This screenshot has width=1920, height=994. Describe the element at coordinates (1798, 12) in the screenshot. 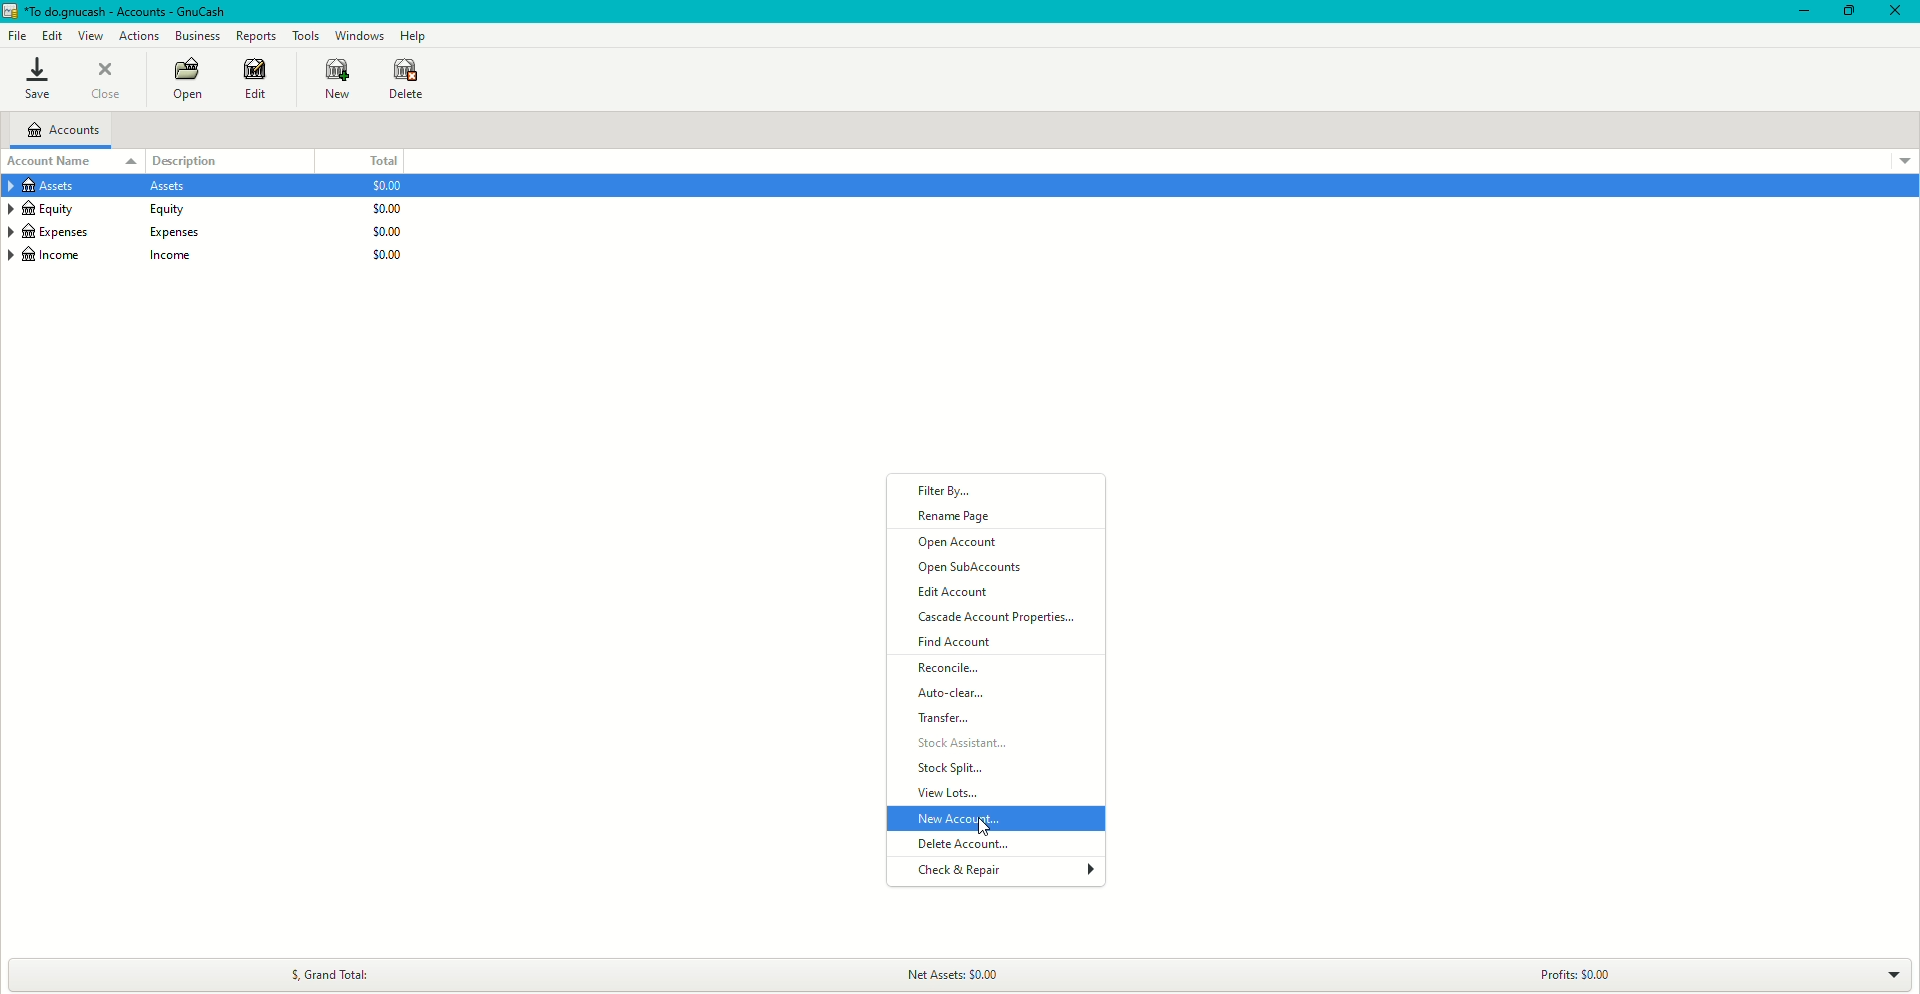

I see `Minimize` at that location.